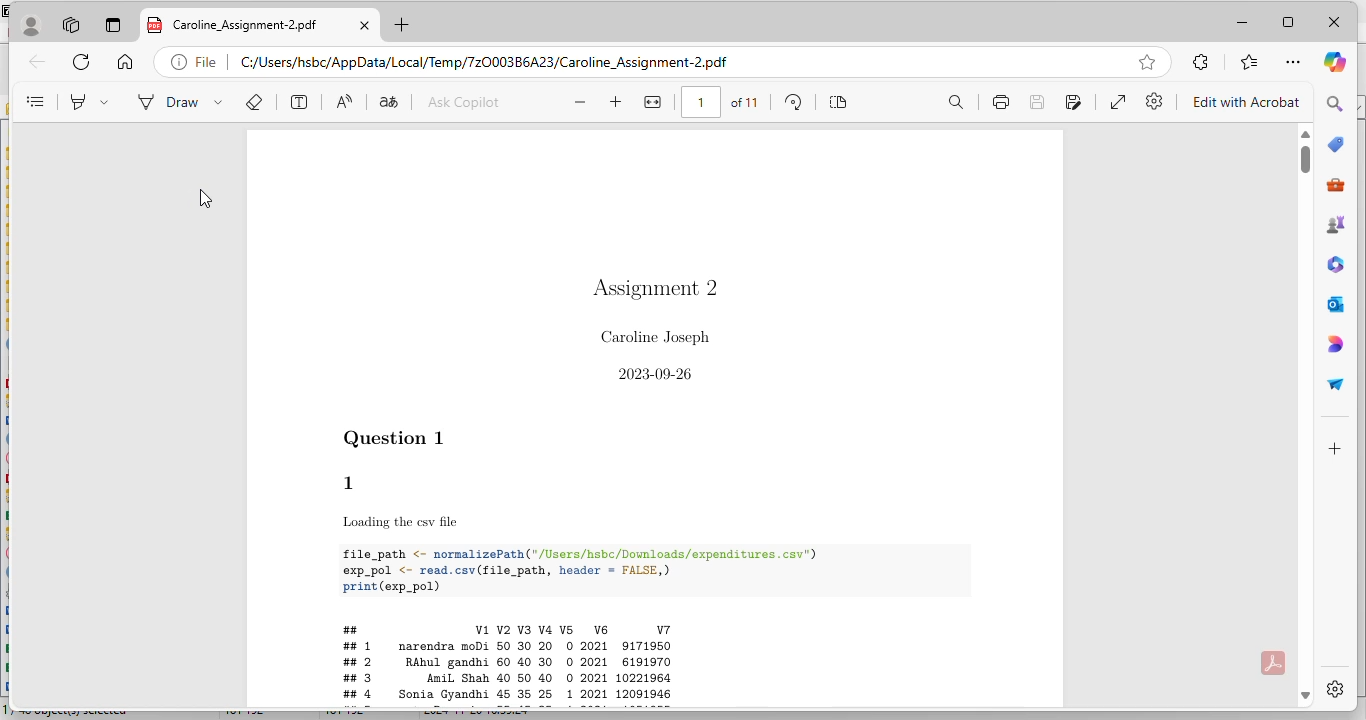 Image resolution: width=1366 pixels, height=720 pixels. I want to click on view site informatin, so click(196, 62).